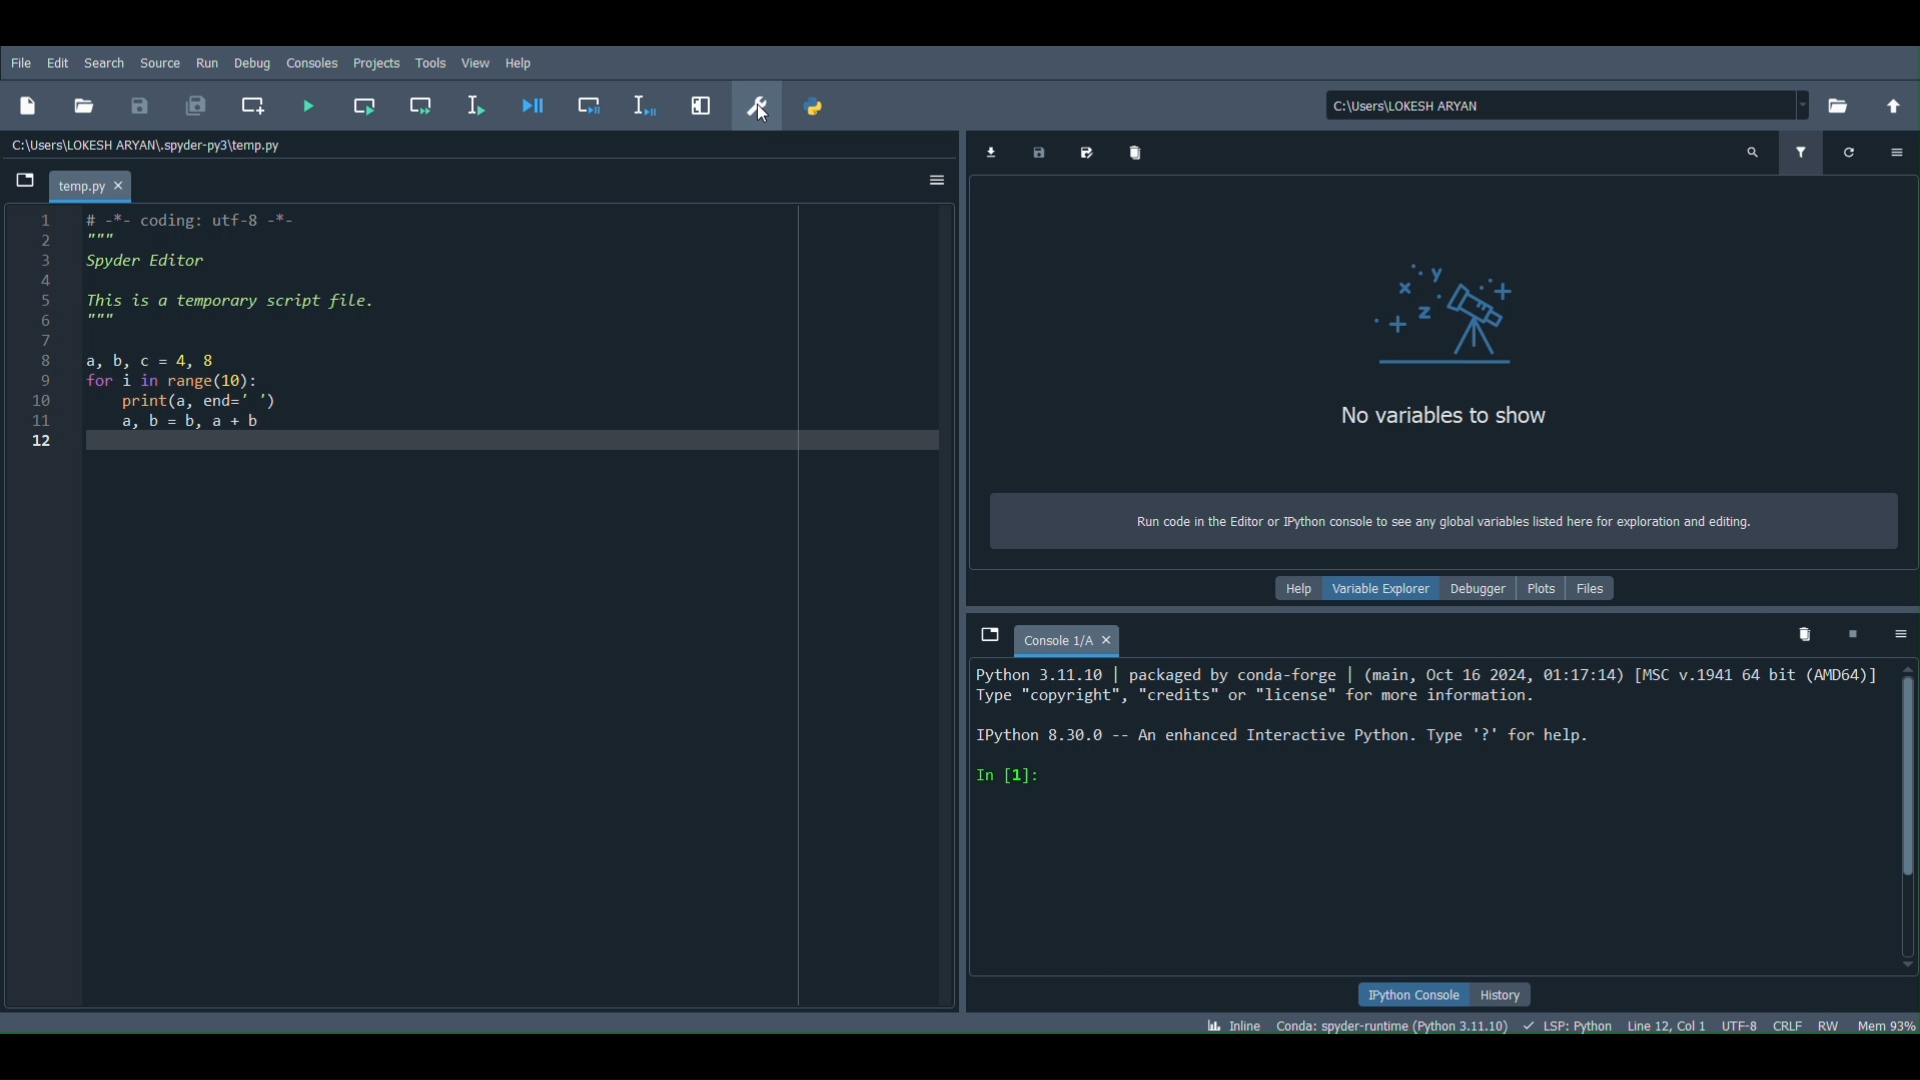 The height and width of the screenshot is (1080, 1920). I want to click on Refresh variables, so click(1848, 149).